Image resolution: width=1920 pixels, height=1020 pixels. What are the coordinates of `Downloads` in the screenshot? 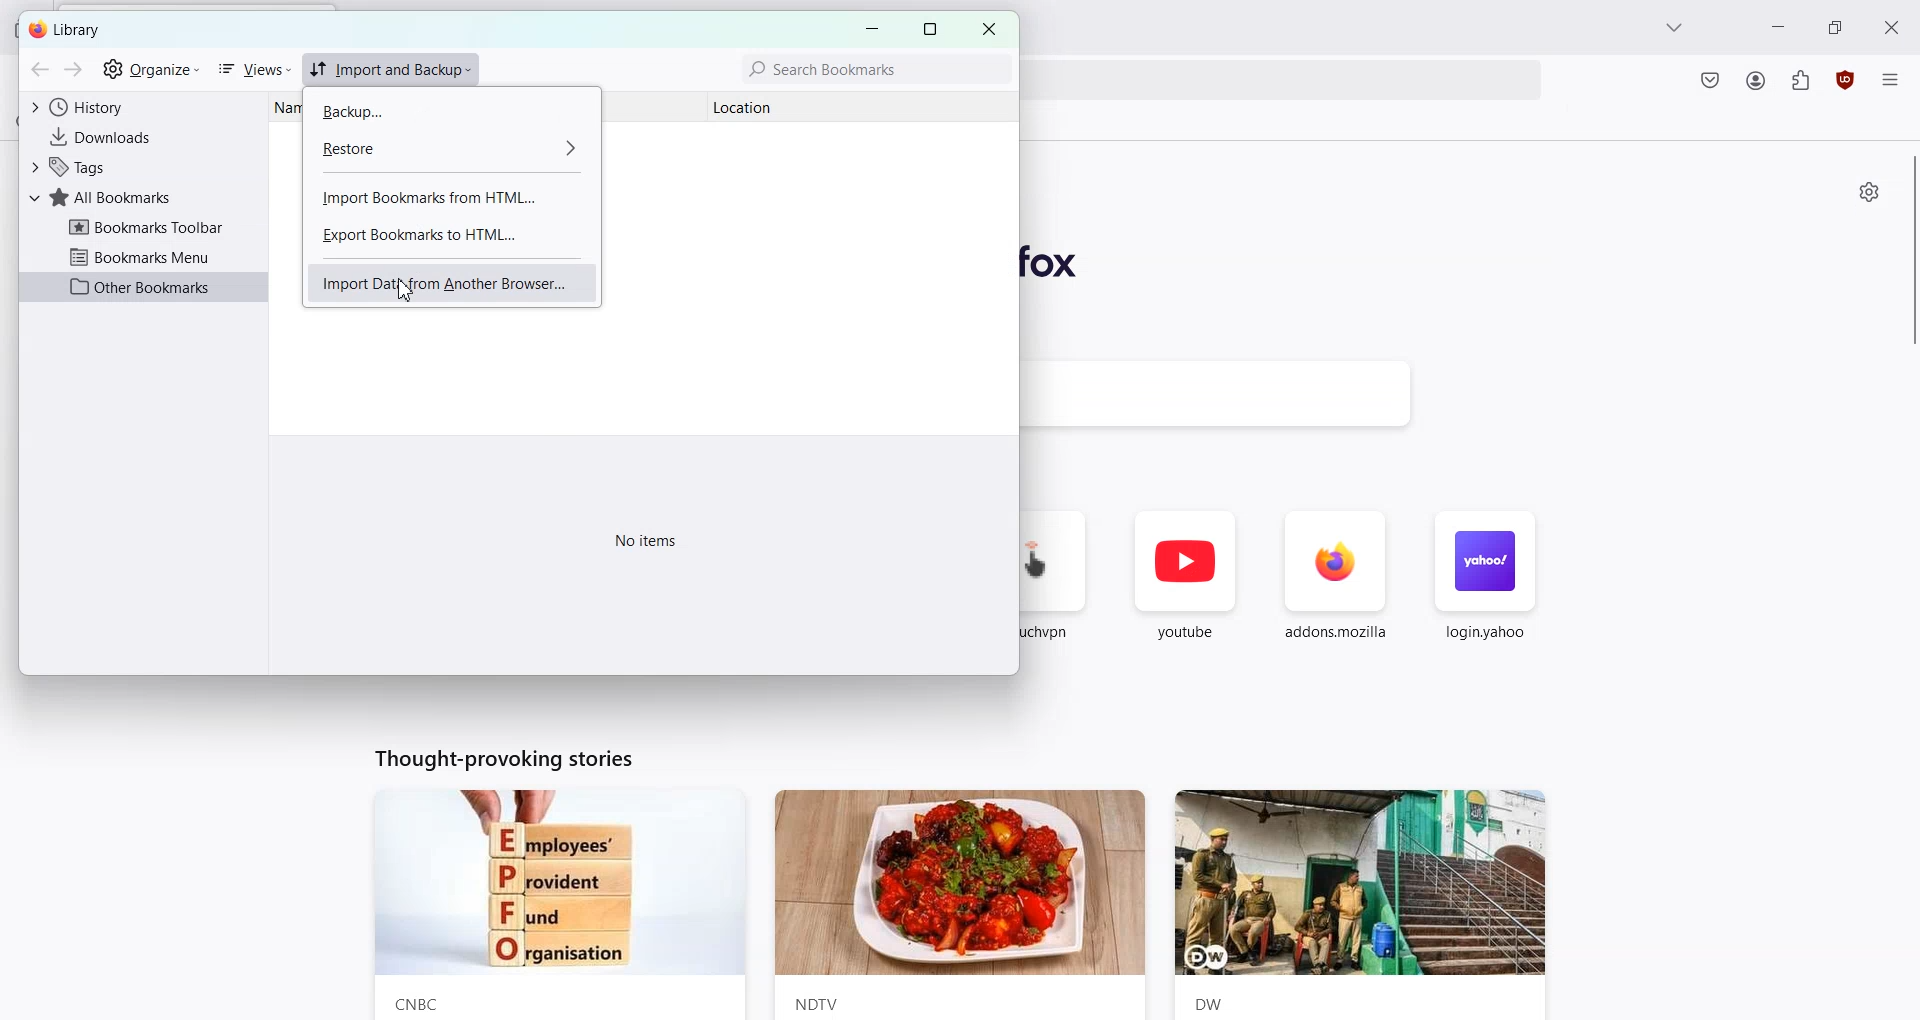 It's located at (140, 138).